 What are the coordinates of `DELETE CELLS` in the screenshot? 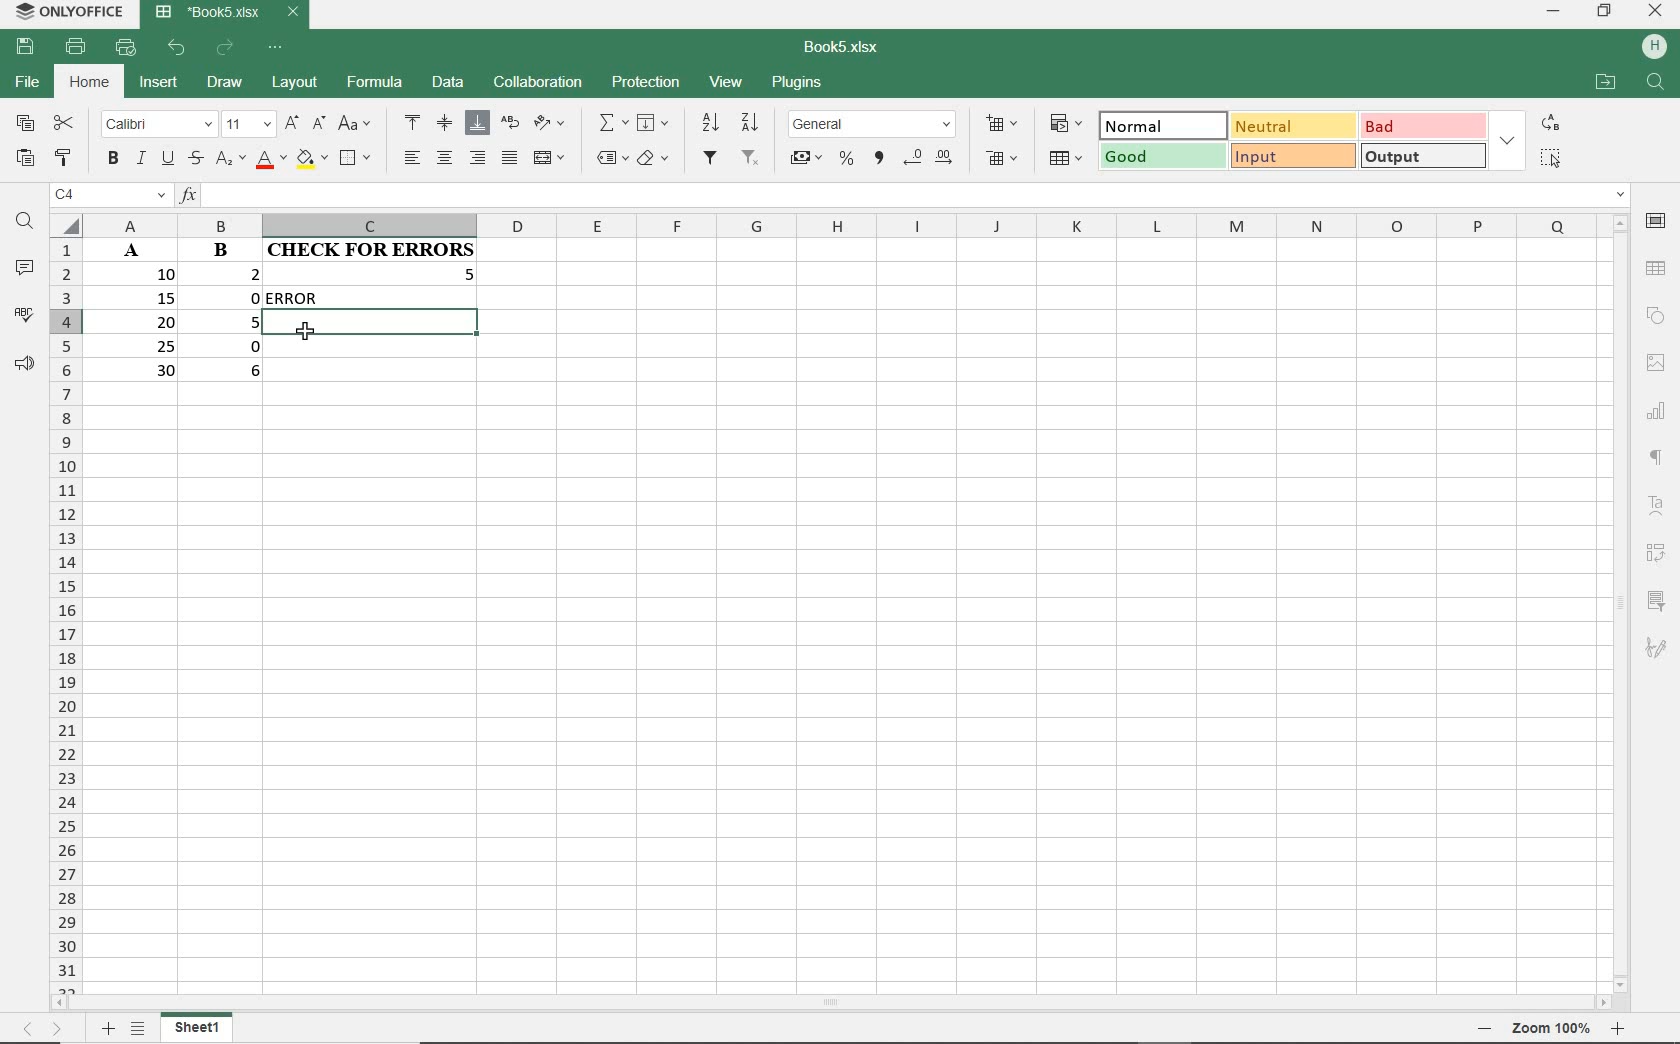 It's located at (1004, 157).